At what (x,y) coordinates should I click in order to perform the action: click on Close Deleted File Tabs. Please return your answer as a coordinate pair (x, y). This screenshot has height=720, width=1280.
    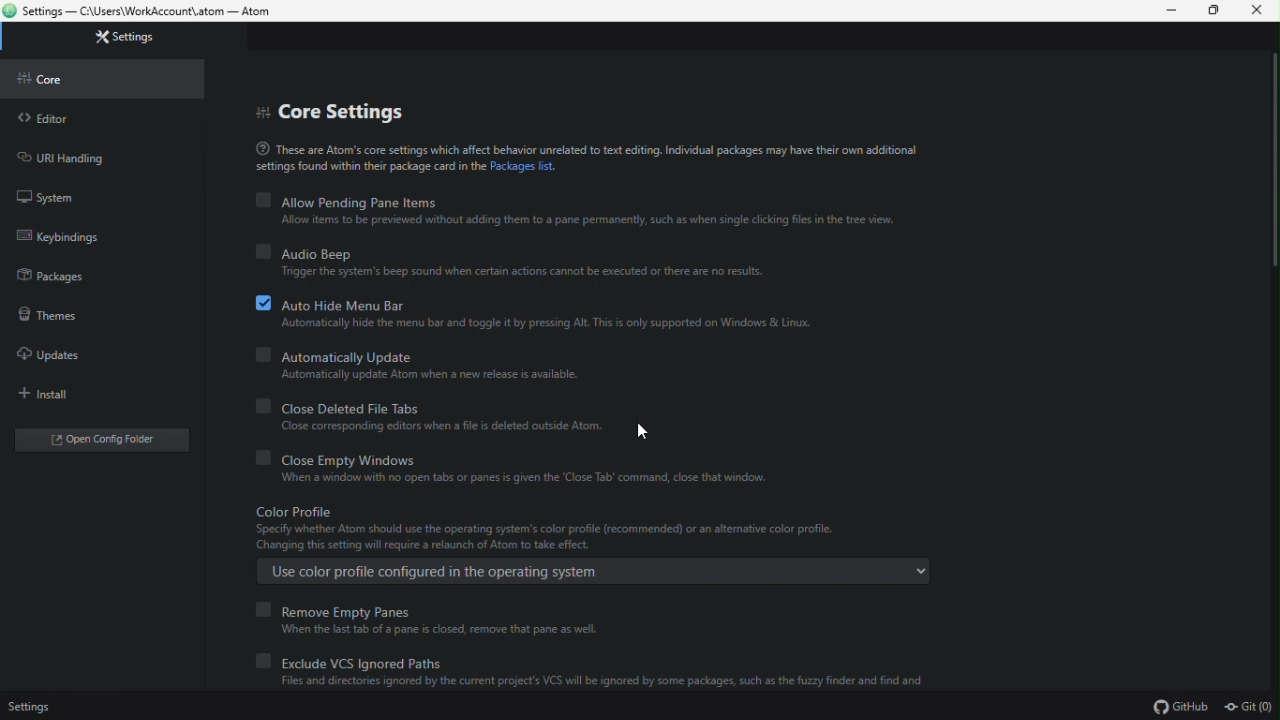
    Looking at the image, I should click on (338, 408).